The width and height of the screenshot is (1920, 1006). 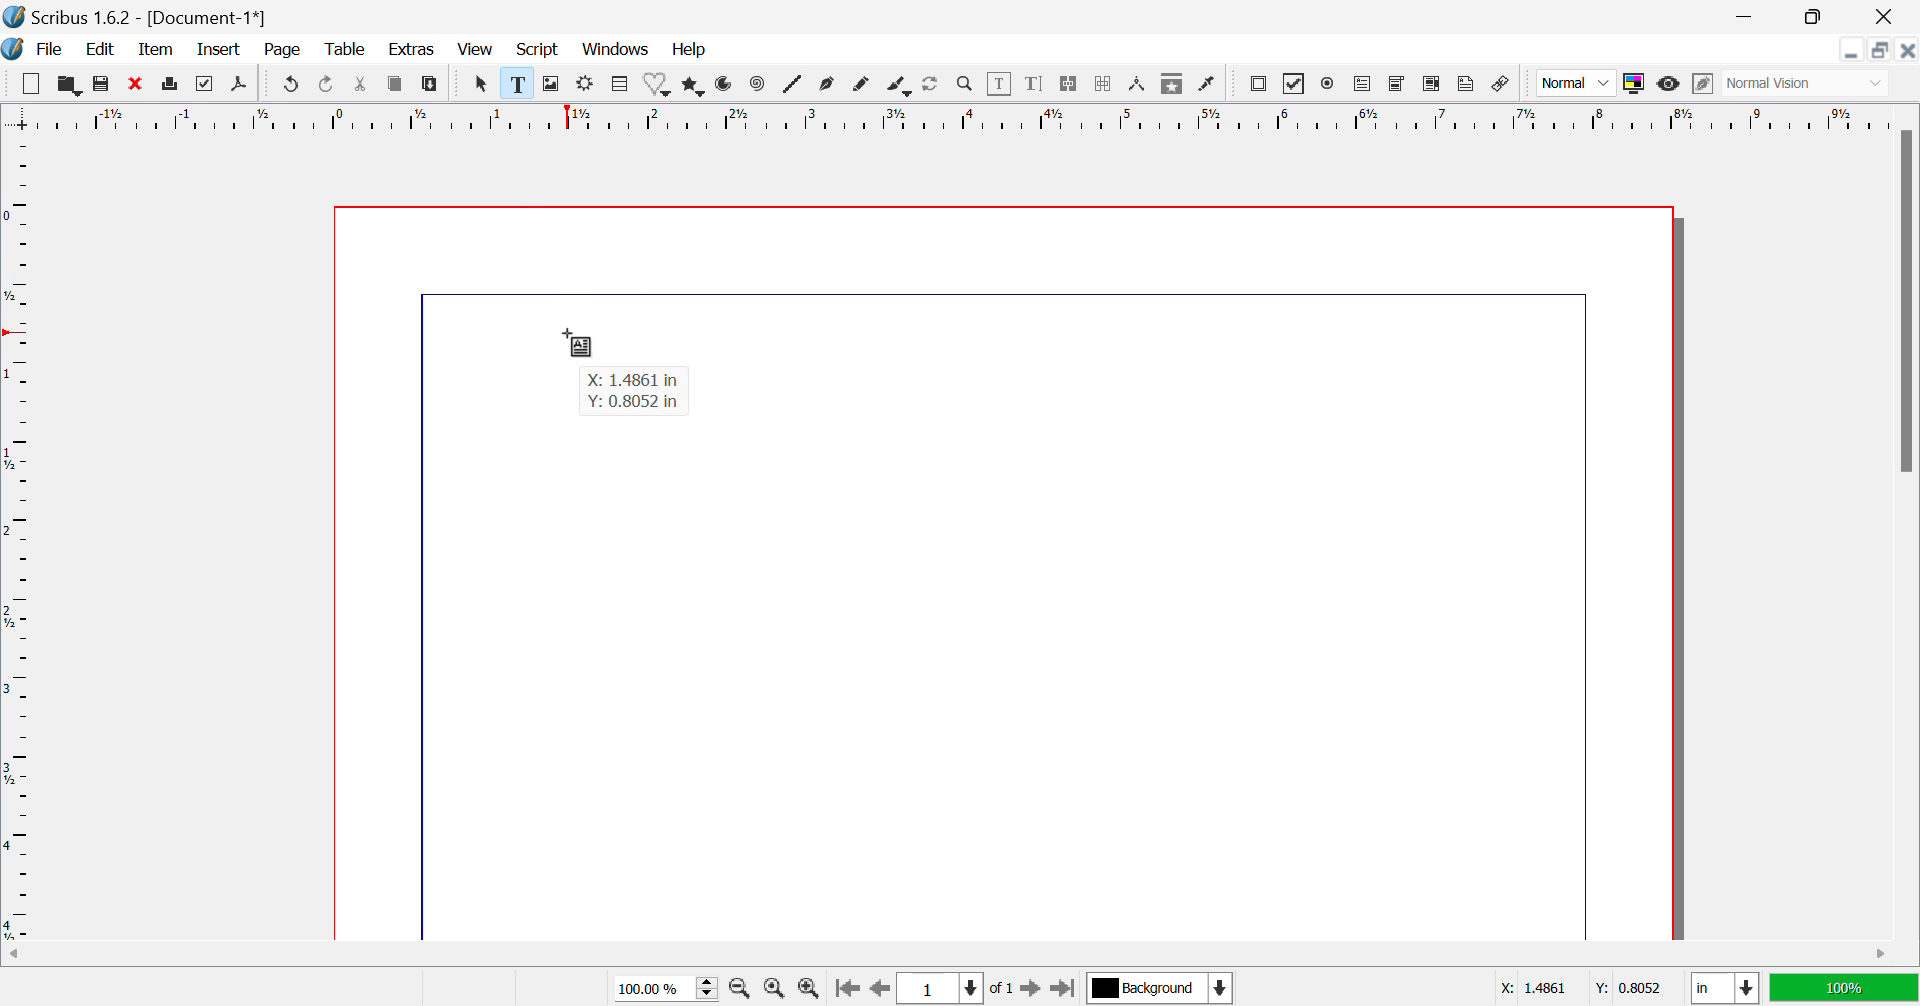 I want to click on Preflight Verifier, so click(x=205, y=86).